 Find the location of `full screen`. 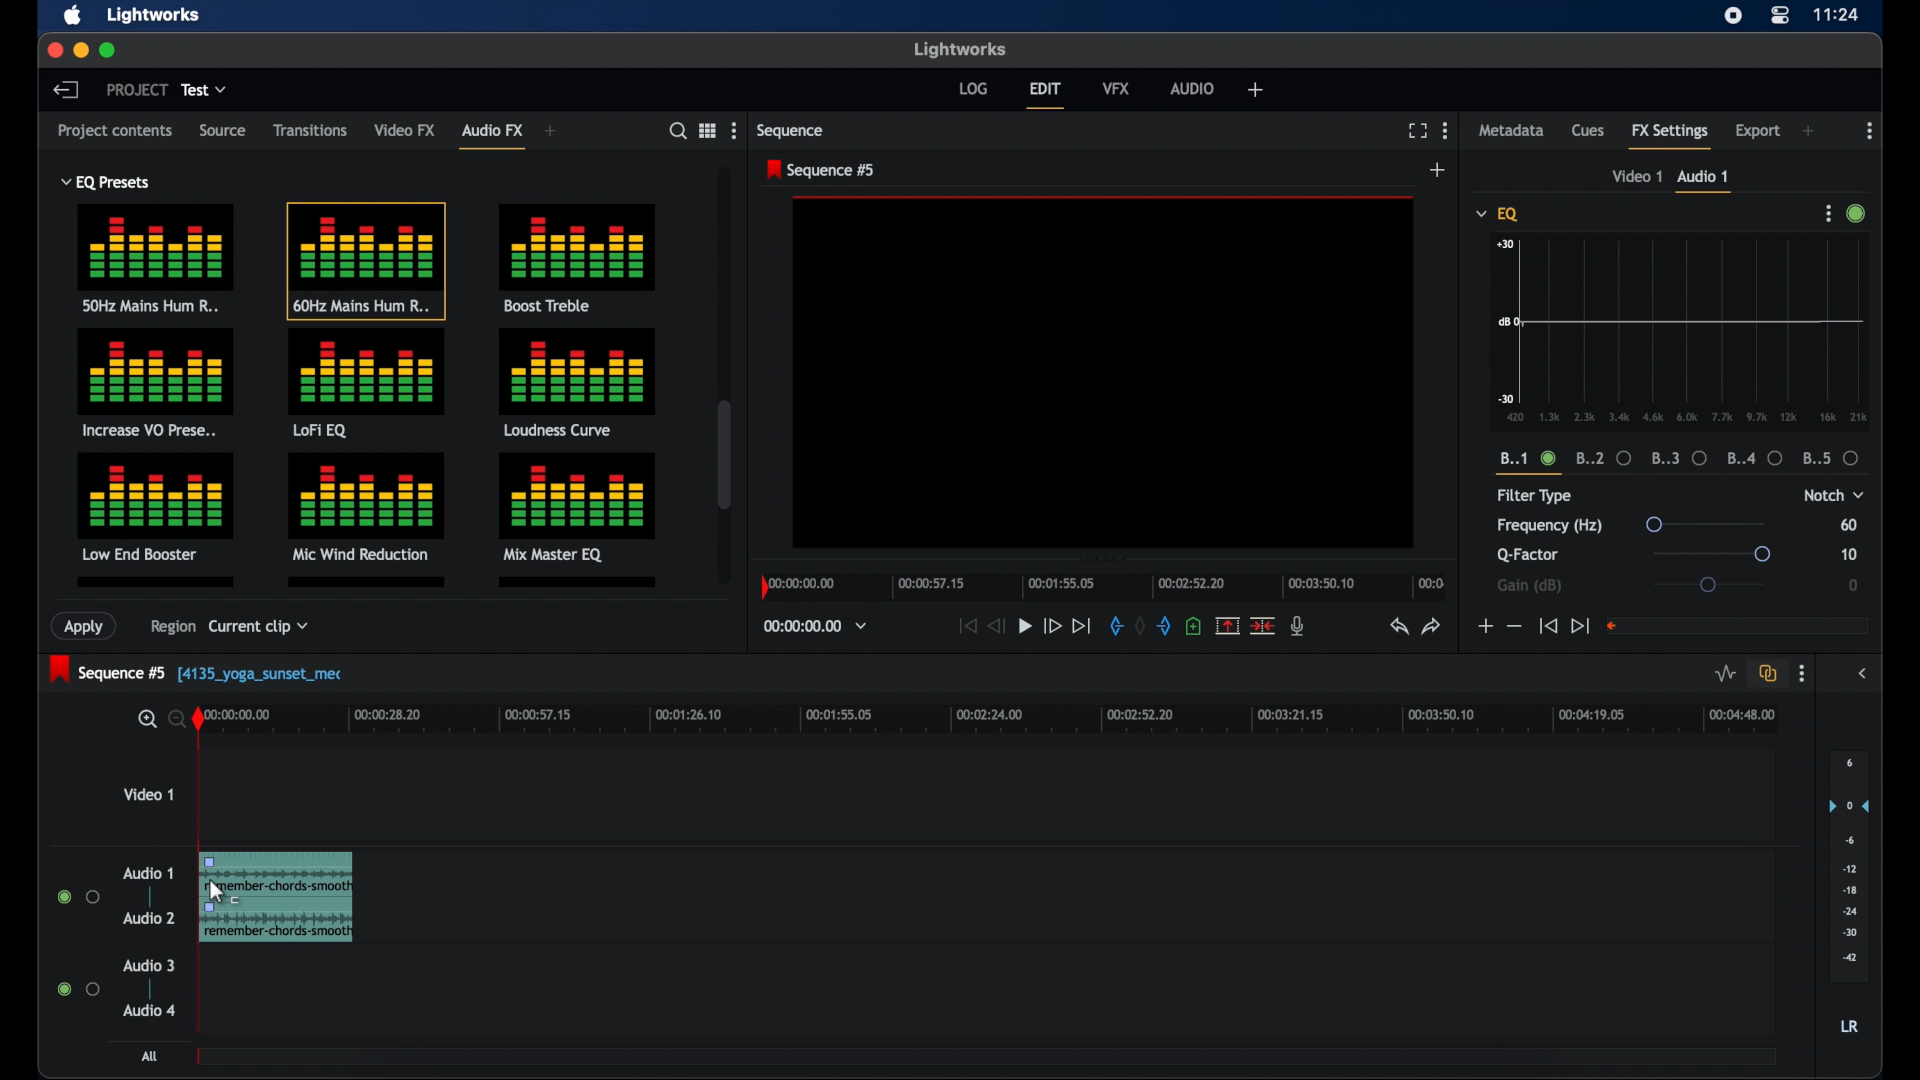

full screen is located at coordinates (1417, 131).